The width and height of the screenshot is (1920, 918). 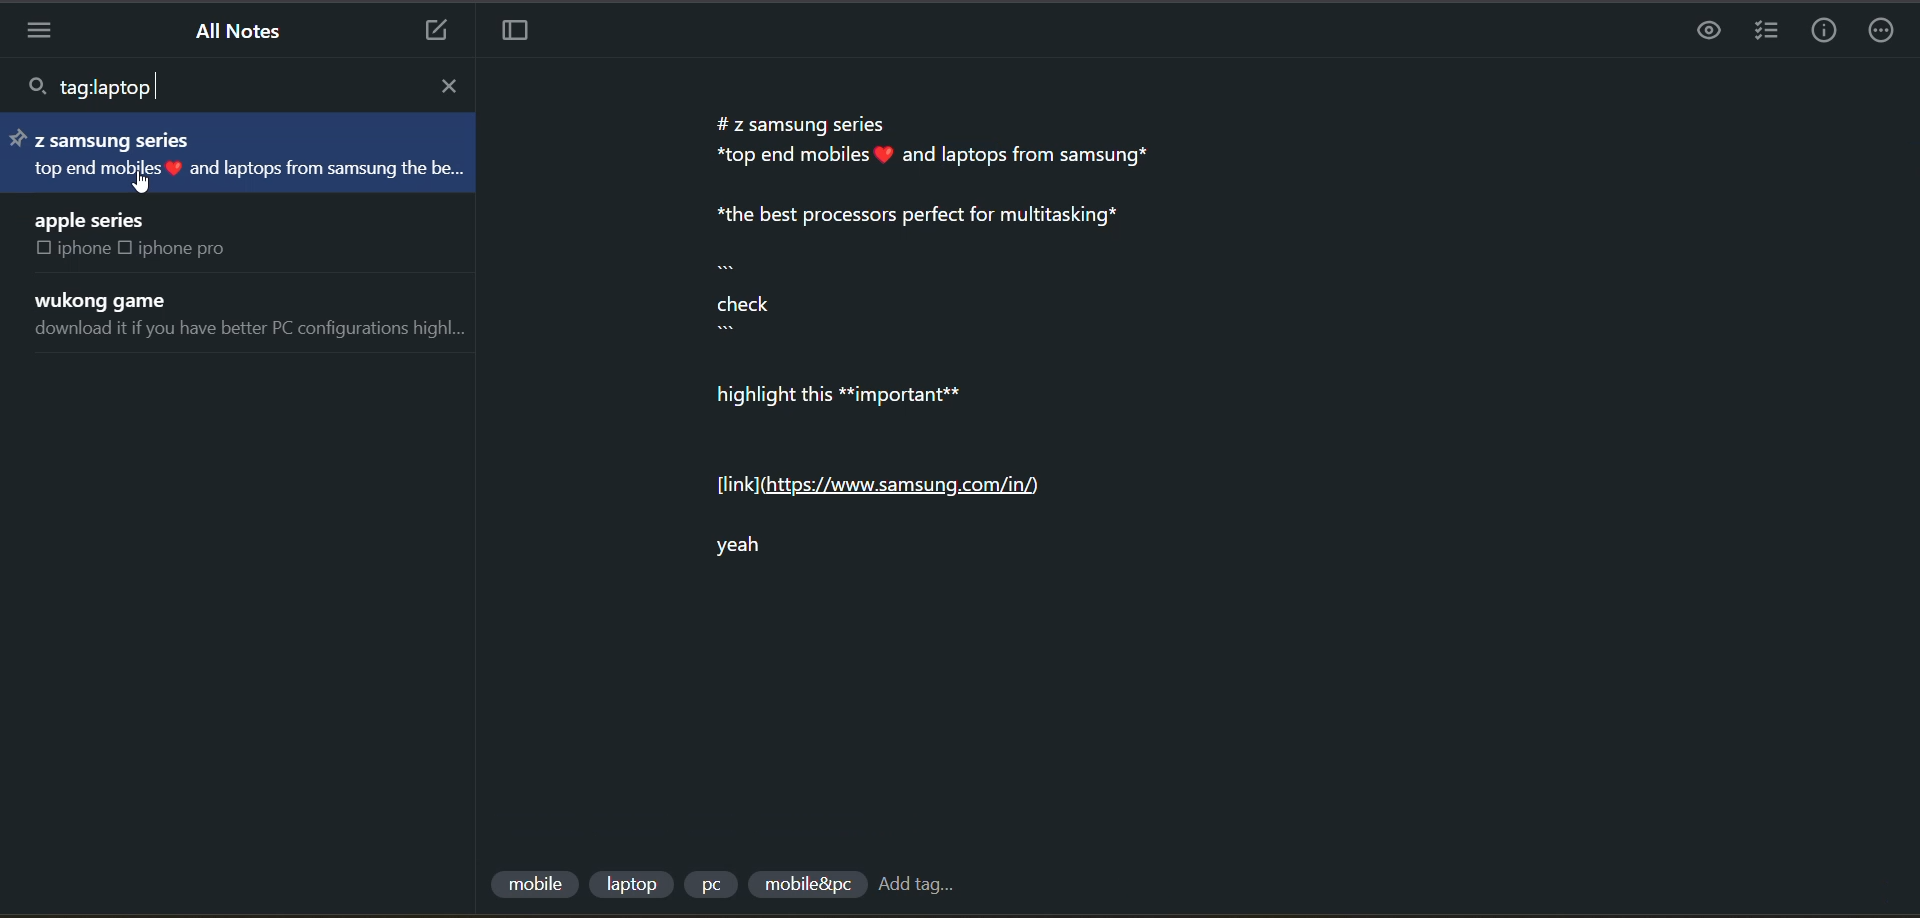 What do you see at coordinates (47, 32) in the screenshot?
I see `menu` at bounding box center [47, 32].